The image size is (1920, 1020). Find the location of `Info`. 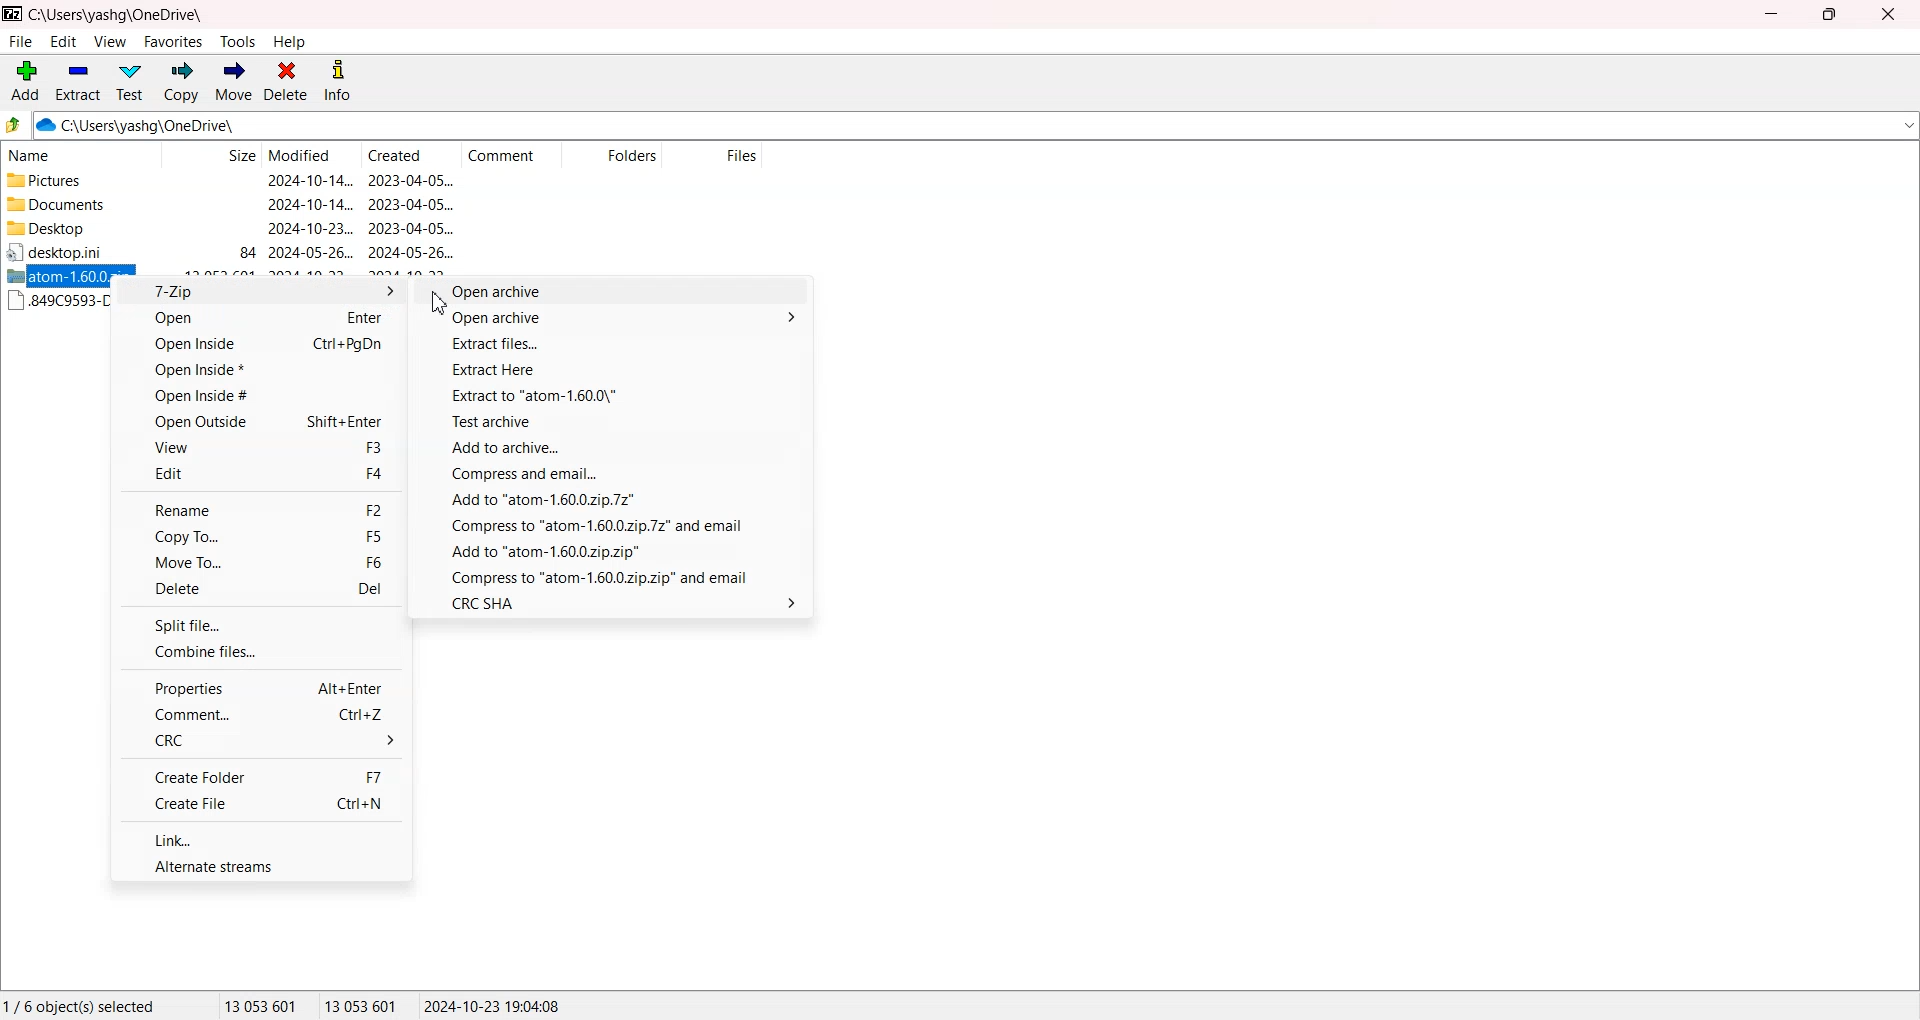

Info is located at coordinates (337, 82).